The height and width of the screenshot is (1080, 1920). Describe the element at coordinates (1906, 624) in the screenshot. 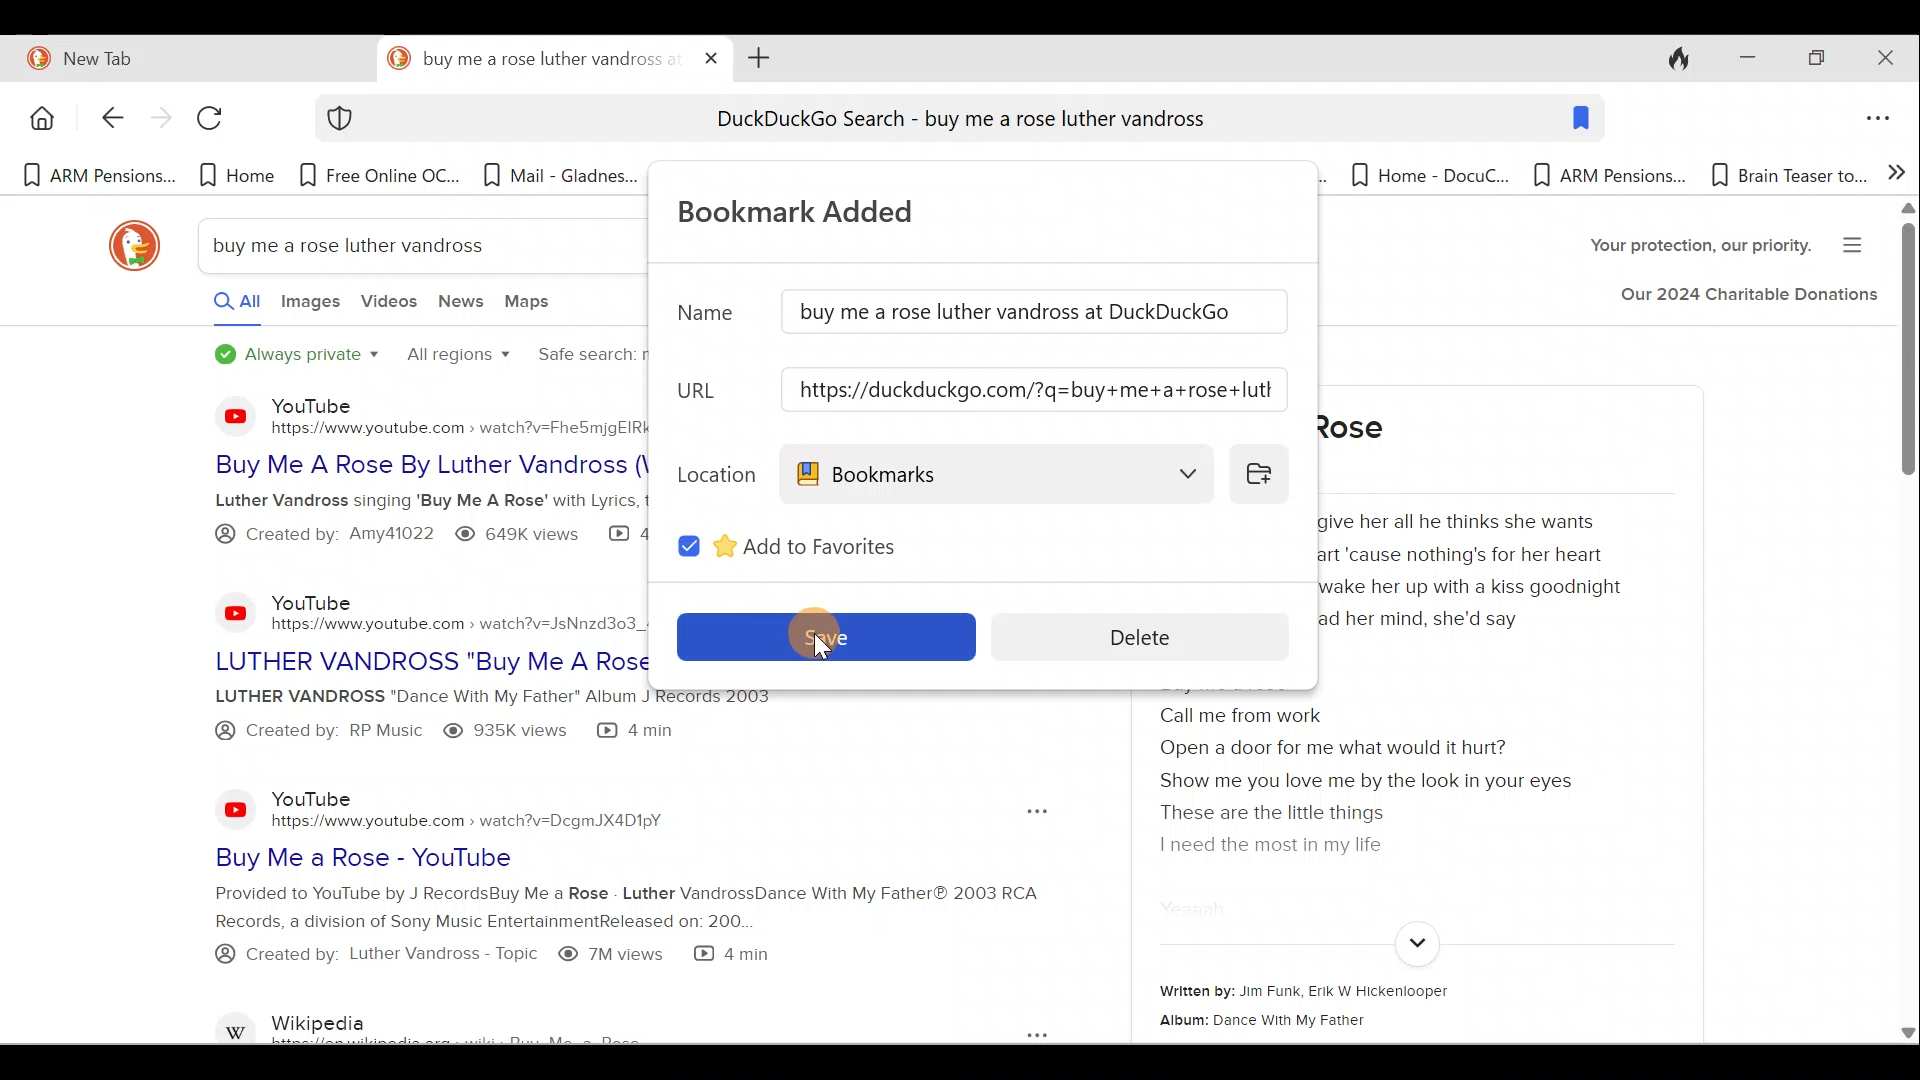

I see `Scroll bar` at that location.